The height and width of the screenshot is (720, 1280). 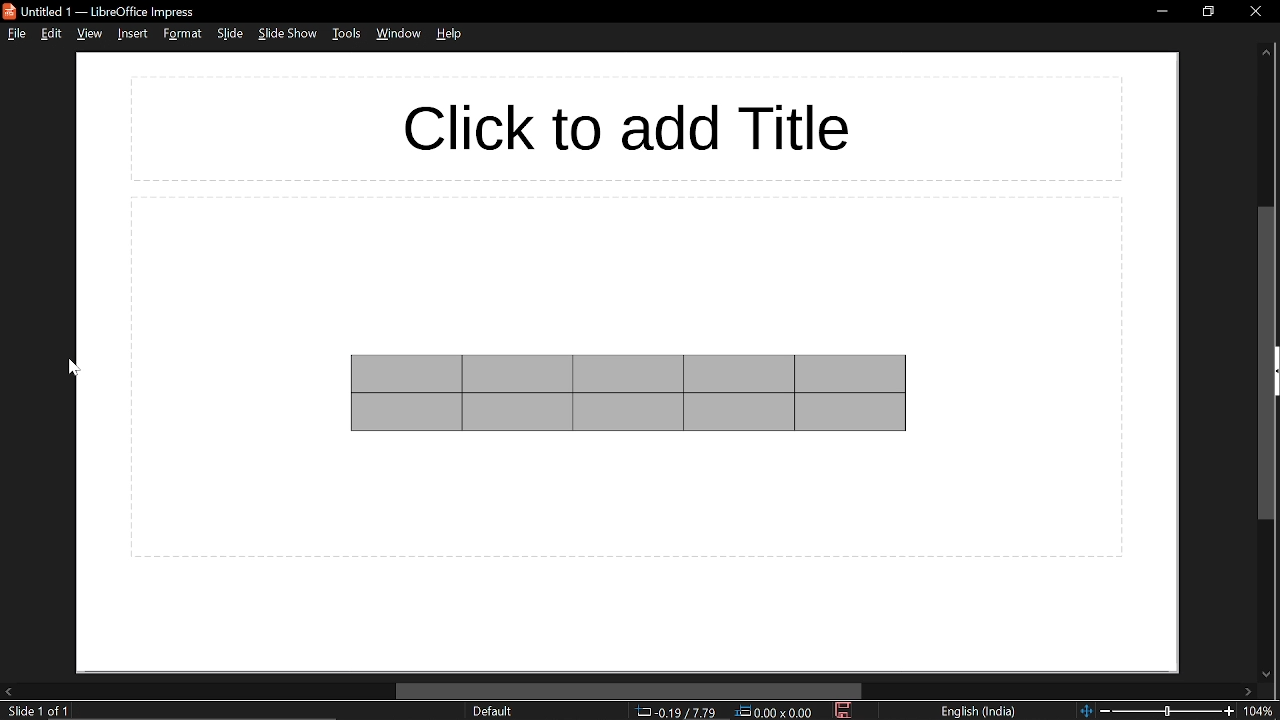 What do you see at coordinates (1107, 710) in the screenshot?
I see `zoom out` at bounding box center [1107, 710].